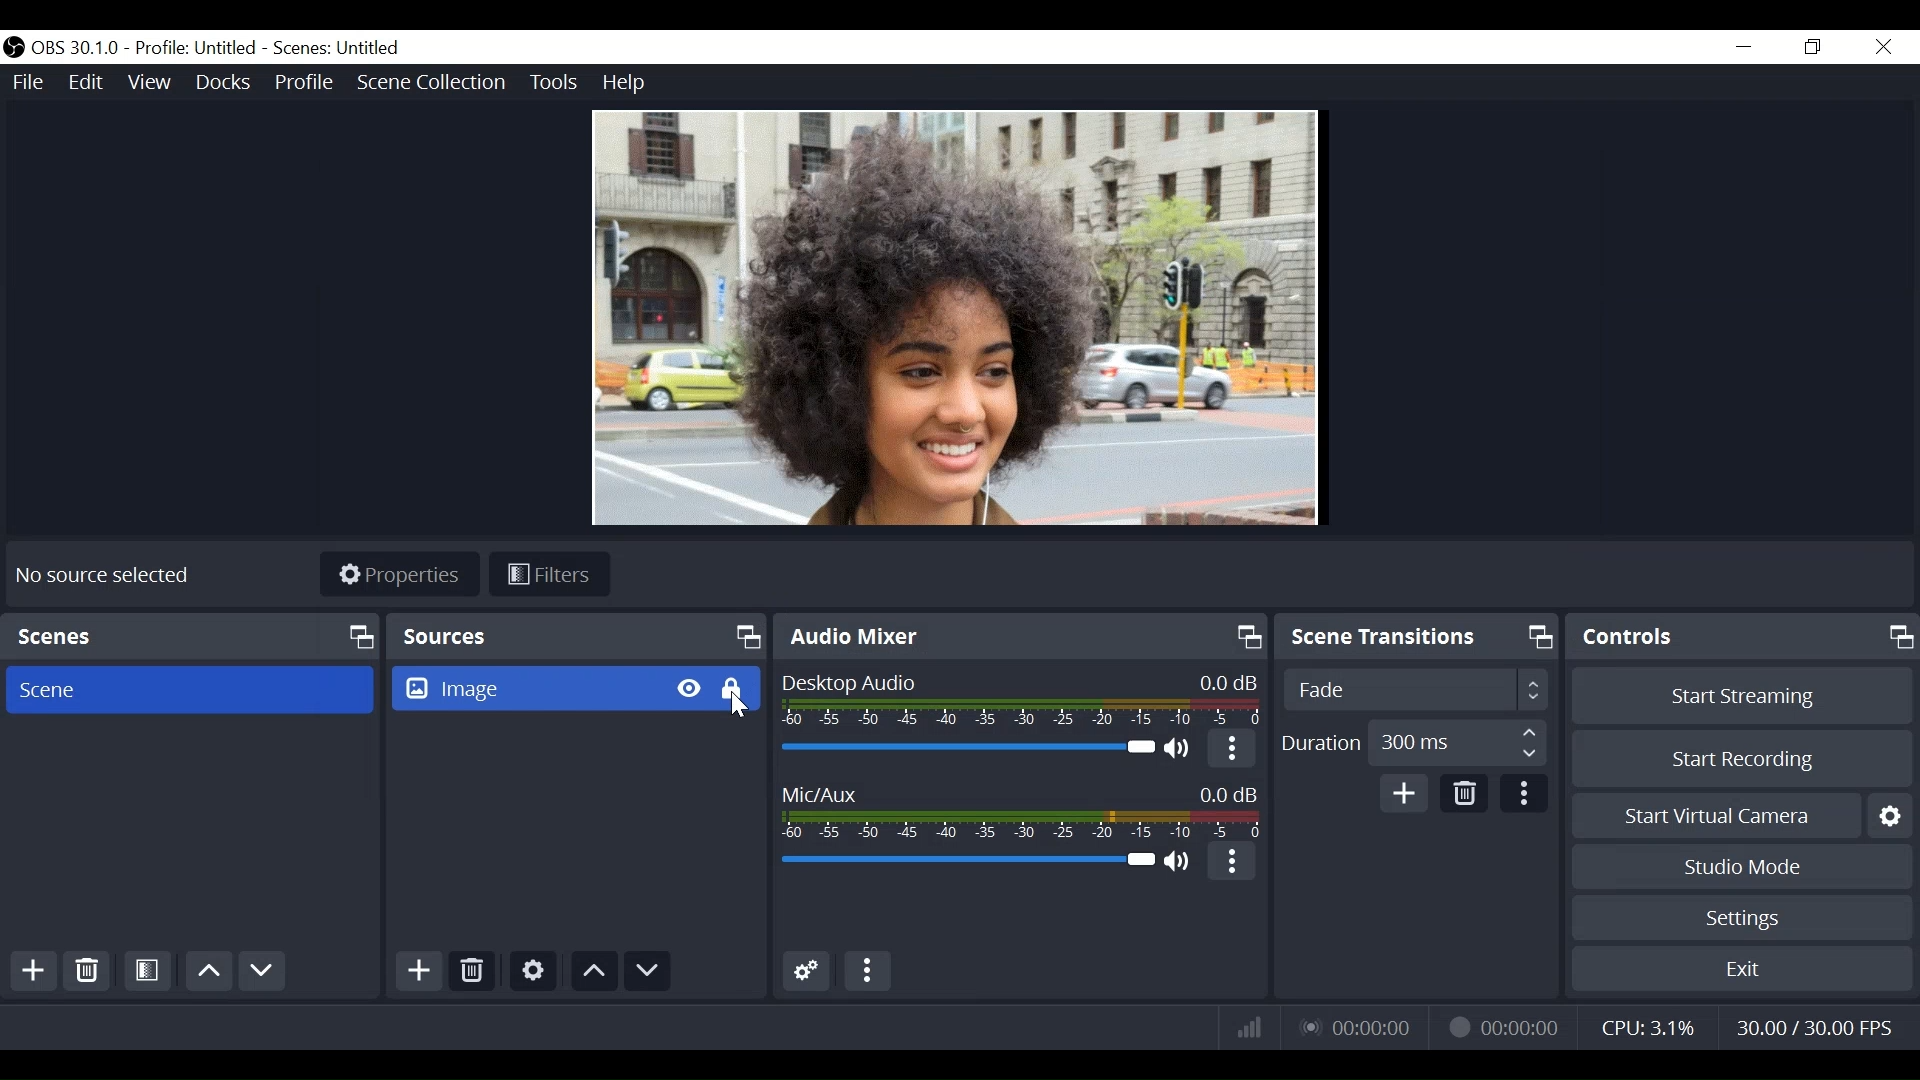 The image size is (1920, 1080). What do you see at coordinates (1182, 862) in the screenshot?
I see `(un)mute` at bounding box center [1182, 862].